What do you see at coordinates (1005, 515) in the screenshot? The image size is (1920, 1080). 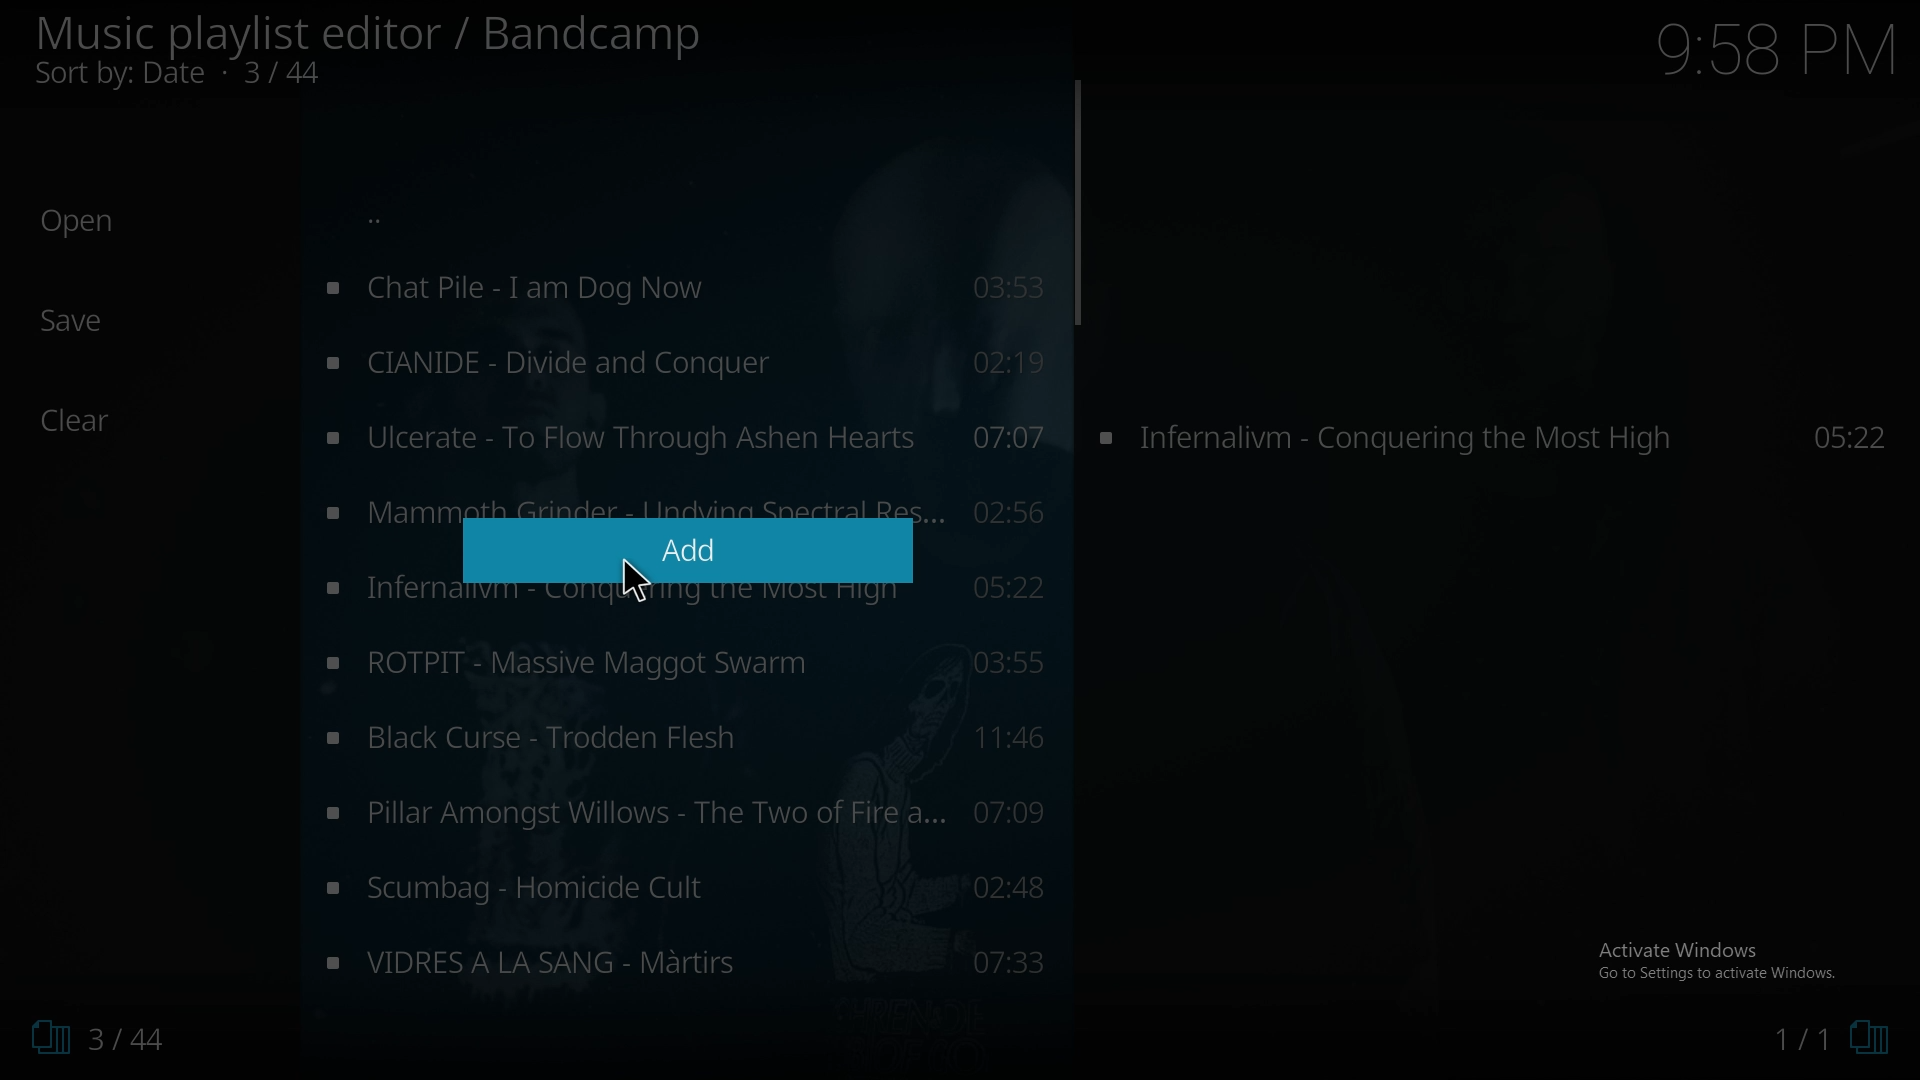 I see `02:56` at bounding box center [1005, 515].